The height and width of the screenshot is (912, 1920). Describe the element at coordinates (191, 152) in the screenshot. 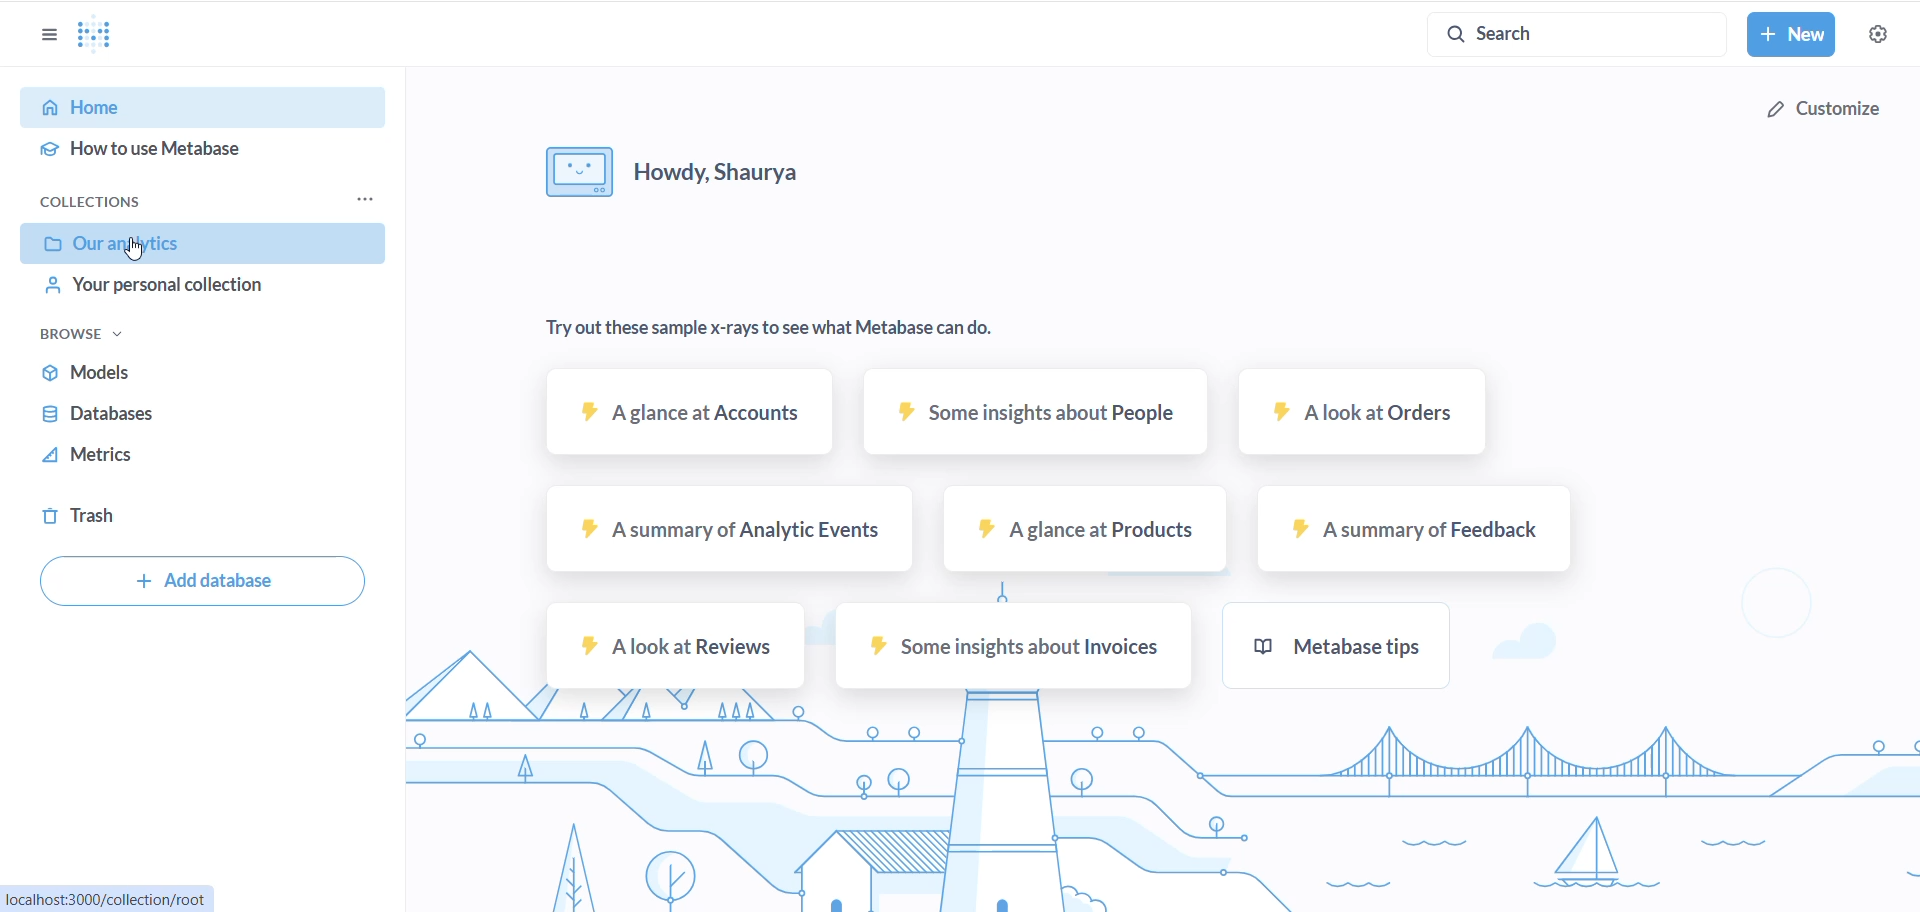

I see `how to use metabase ` at that location.